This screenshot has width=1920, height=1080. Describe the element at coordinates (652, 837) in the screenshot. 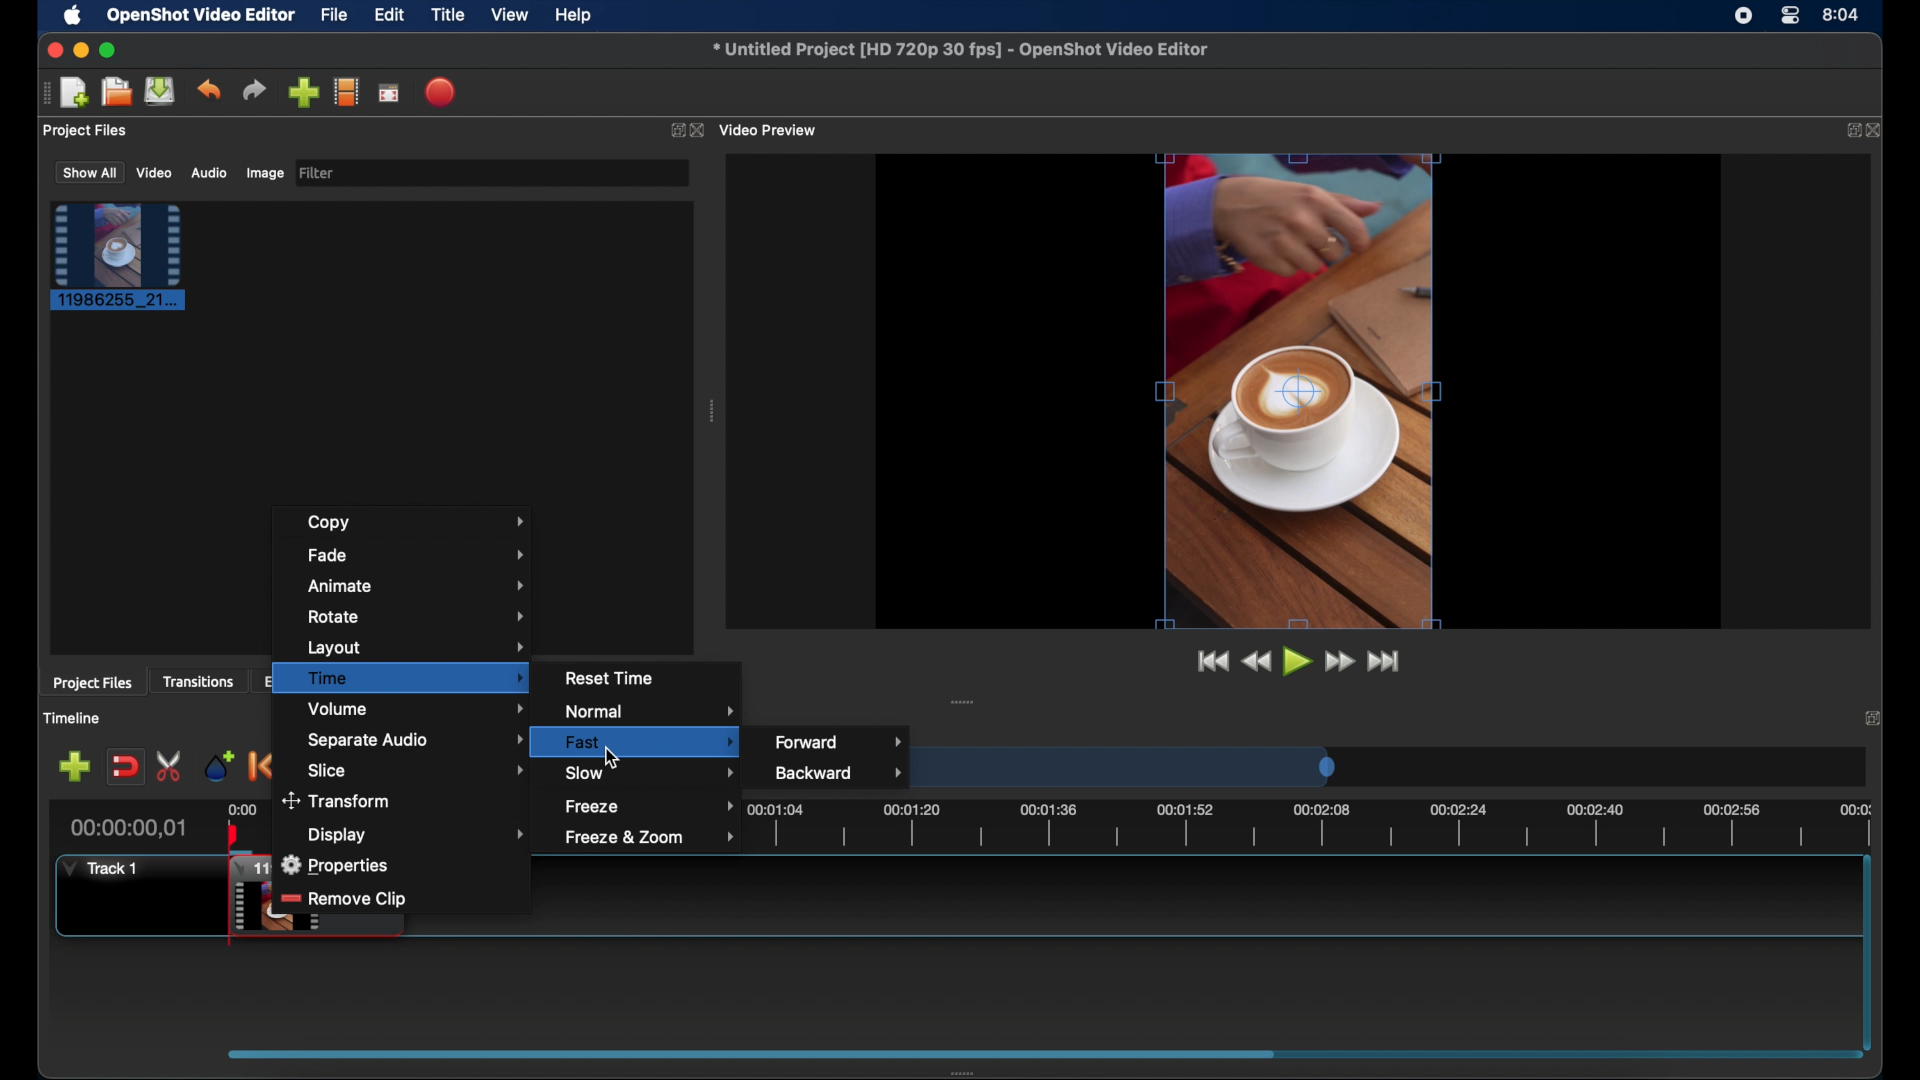

I see `freeze and zoom menu` at that location.